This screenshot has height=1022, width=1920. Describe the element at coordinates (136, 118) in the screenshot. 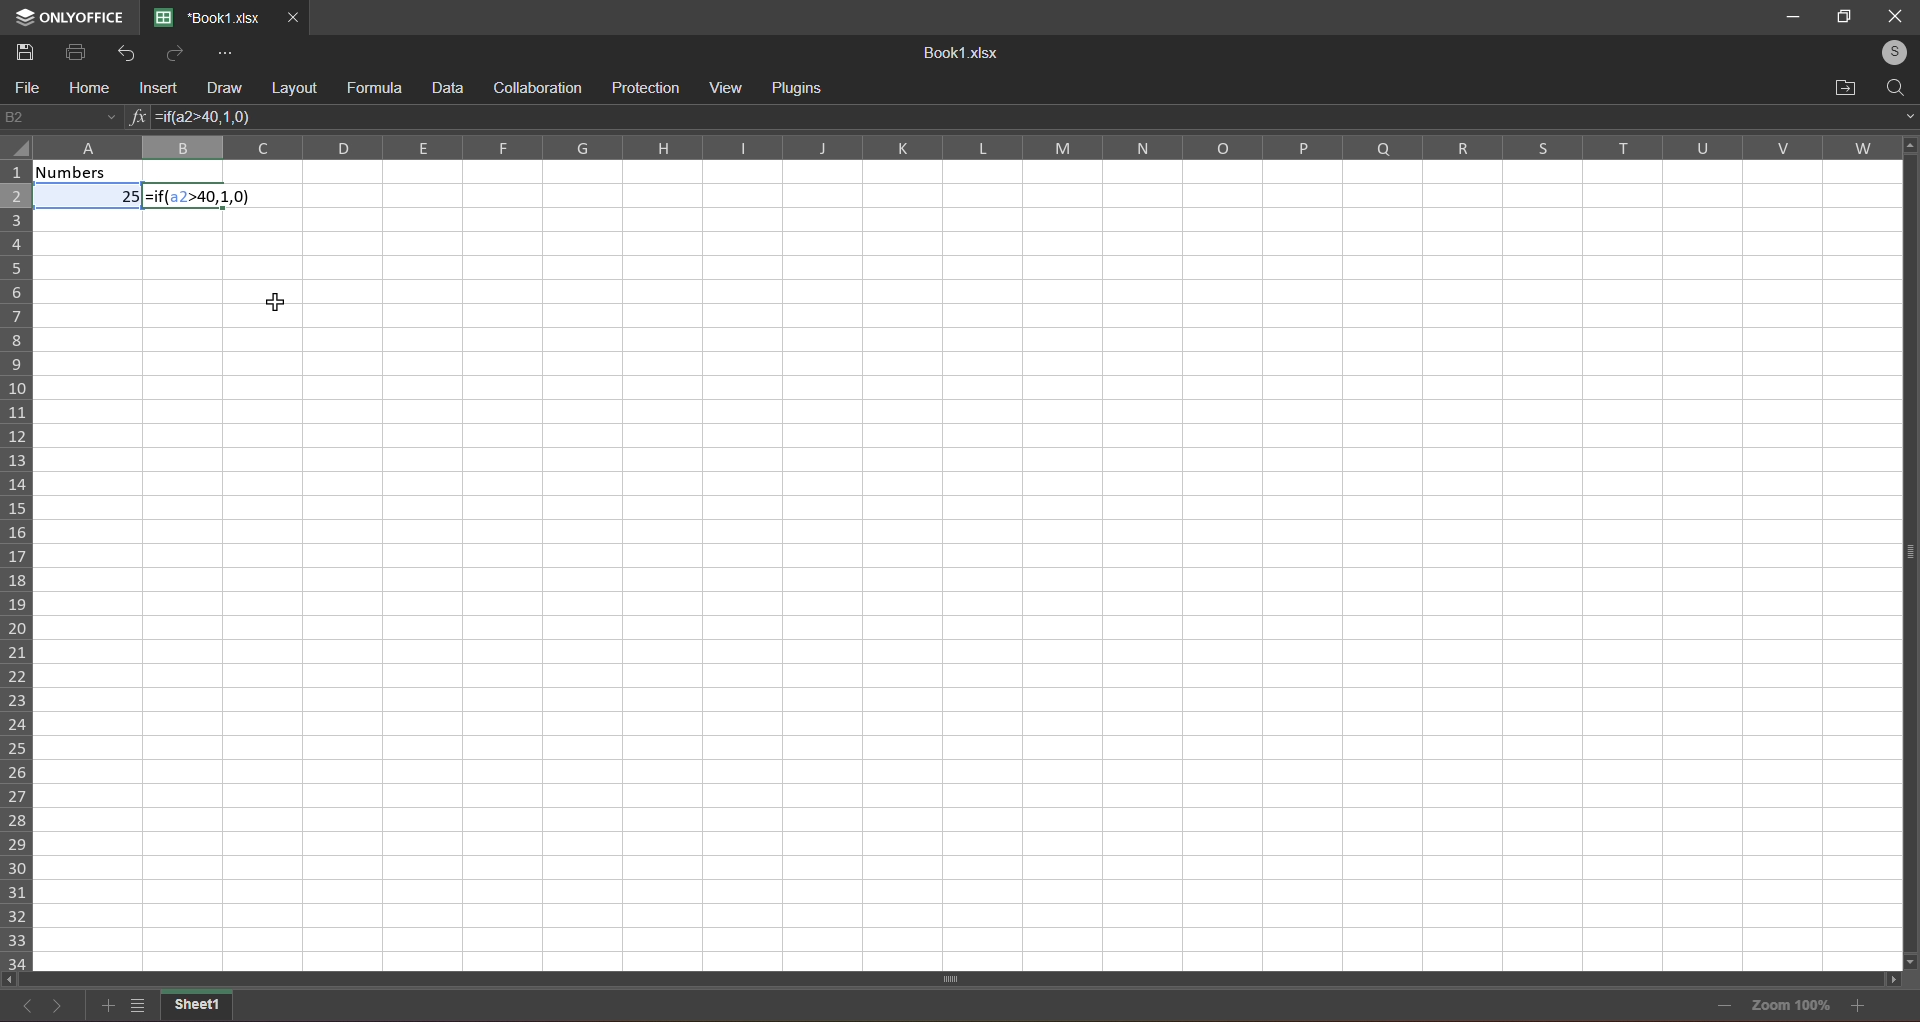

I see `functions` at that location.